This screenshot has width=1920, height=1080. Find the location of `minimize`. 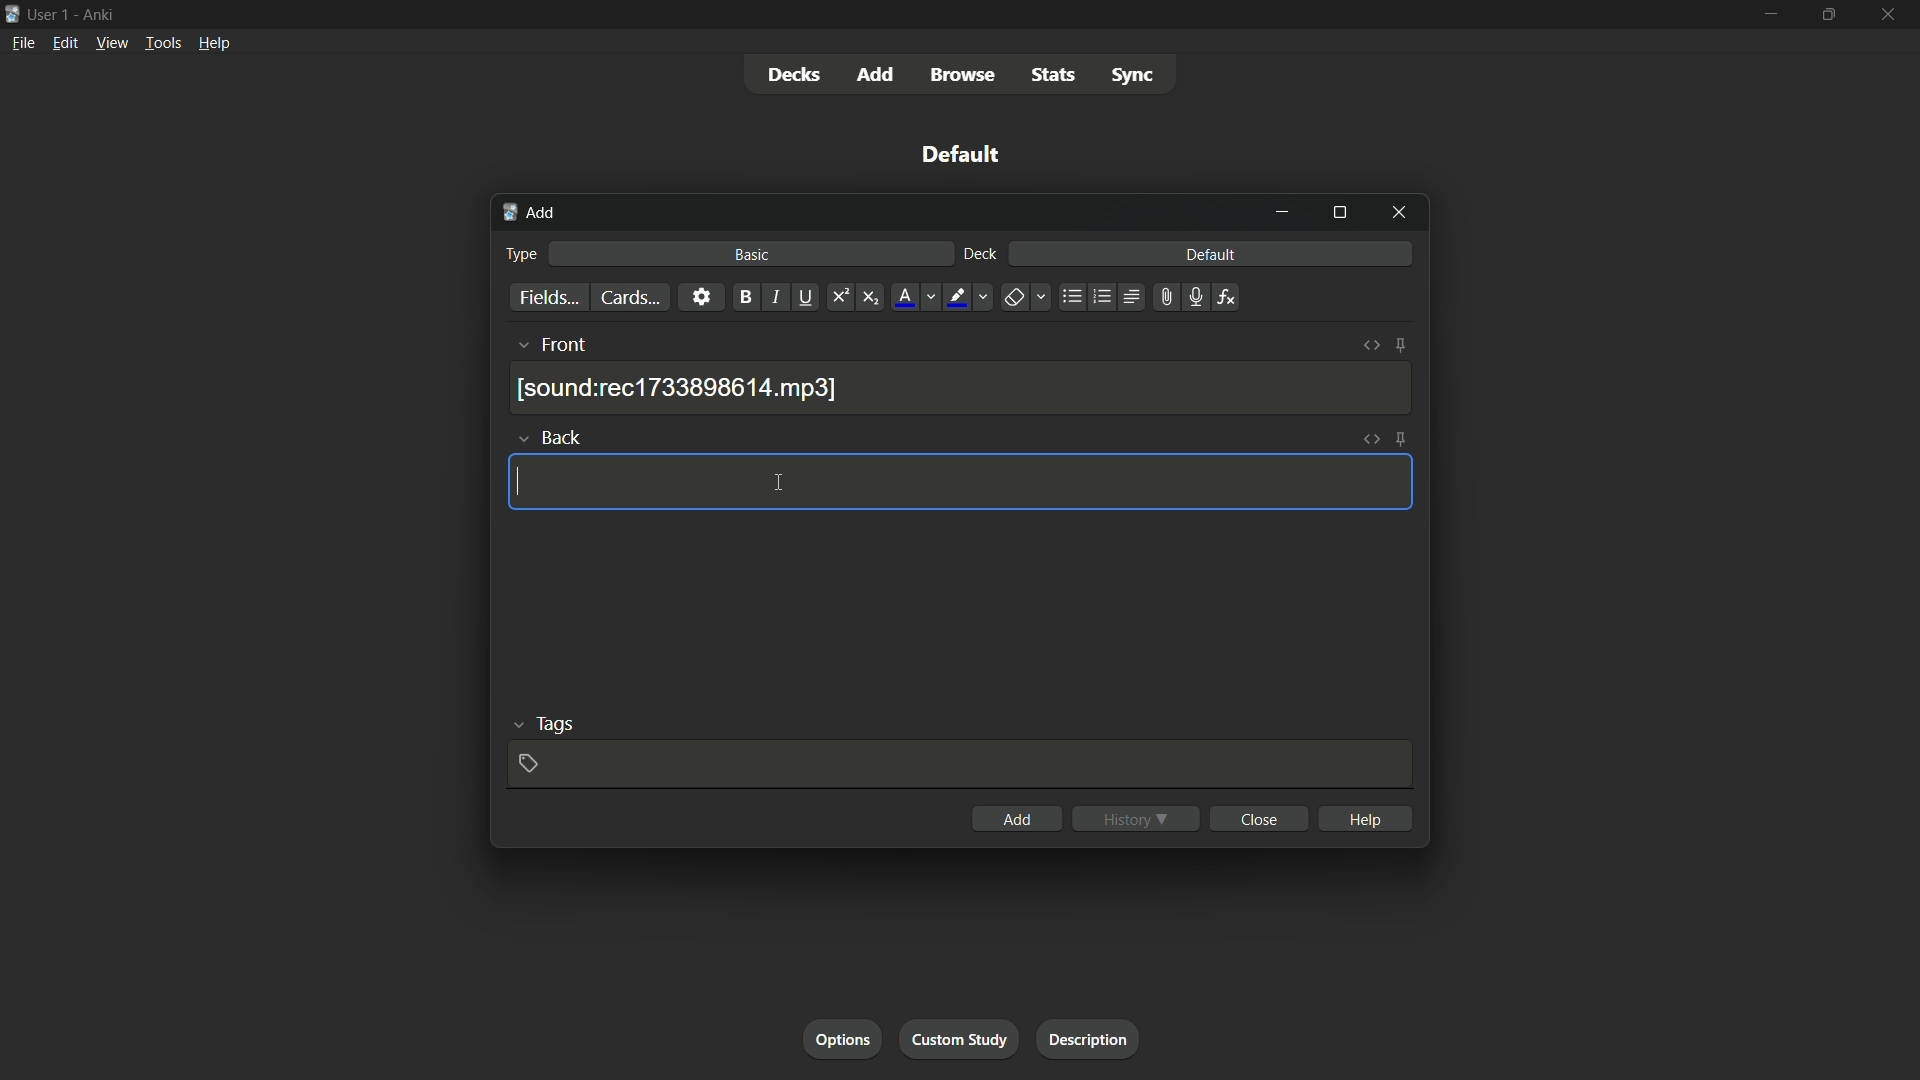

minimize is located at coordinates (1769, 14).